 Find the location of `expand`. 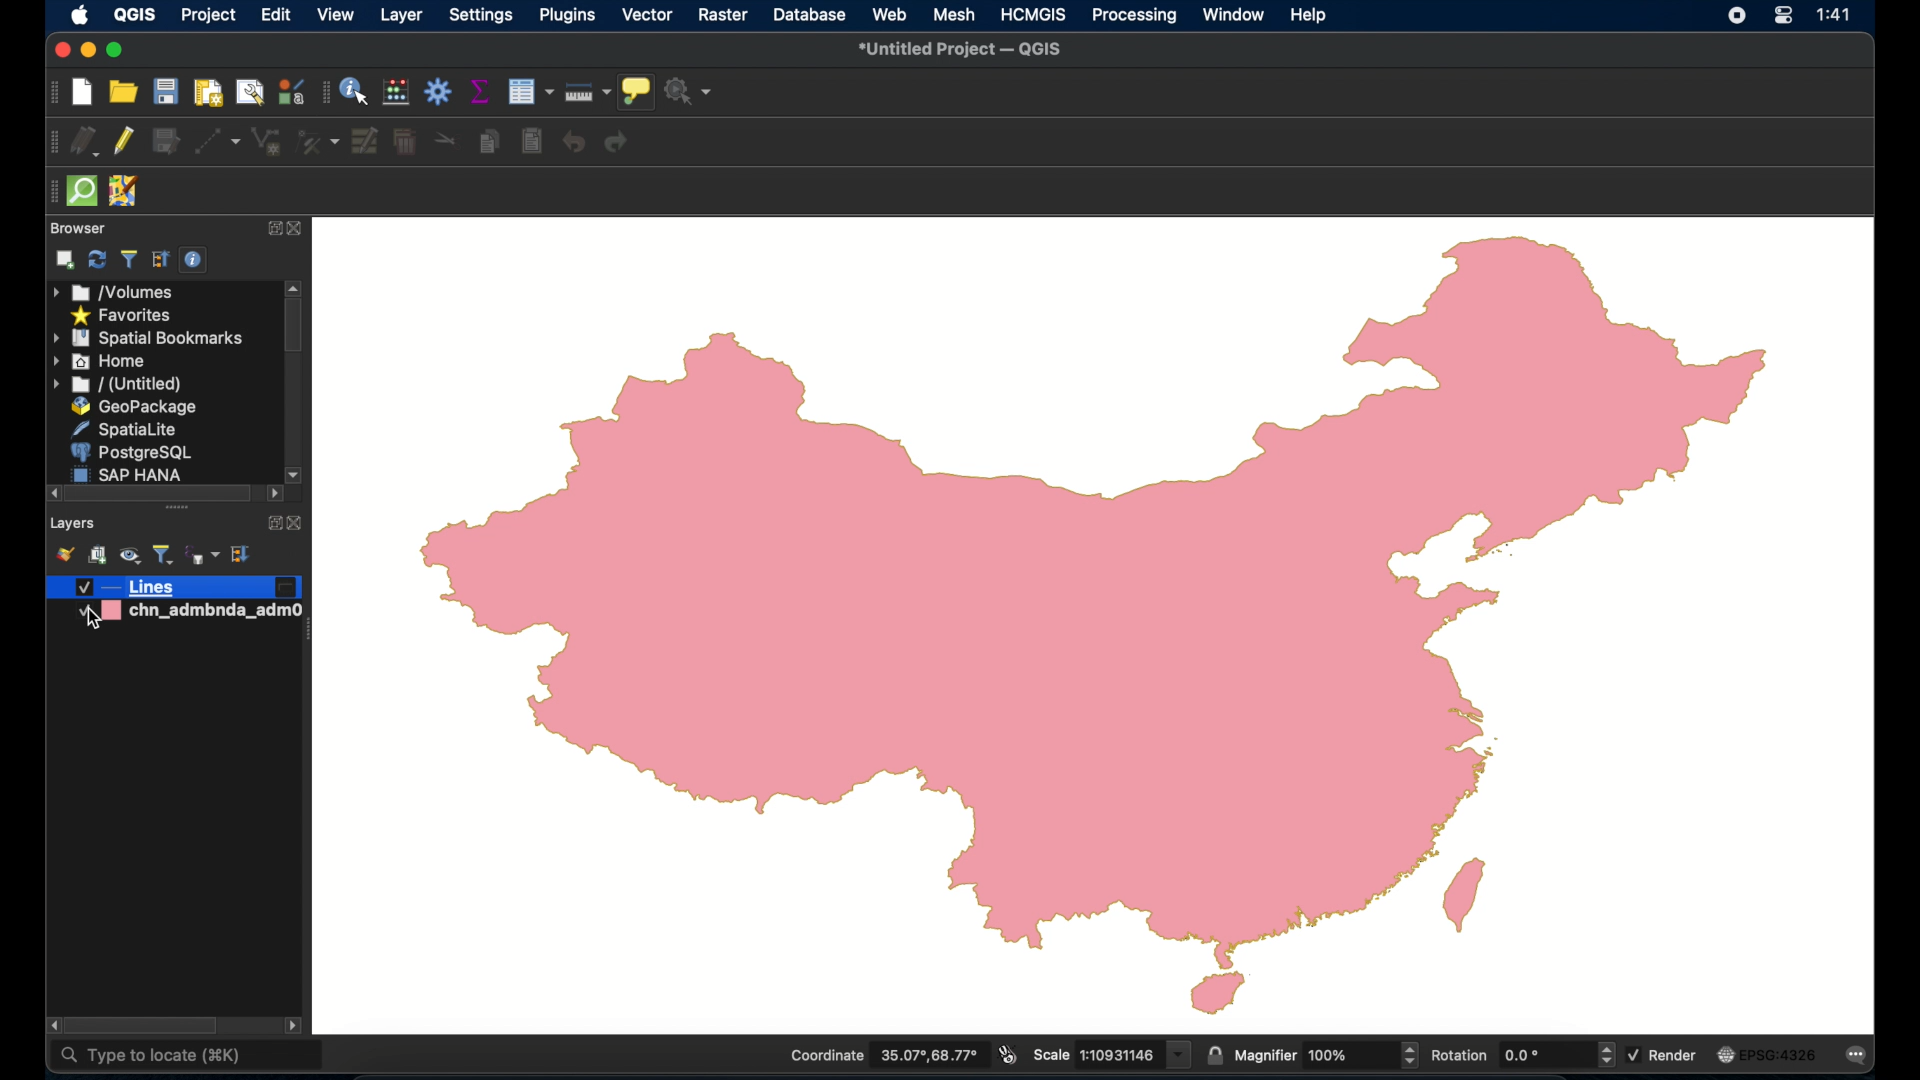

expand is located at coordinates (271, 523).